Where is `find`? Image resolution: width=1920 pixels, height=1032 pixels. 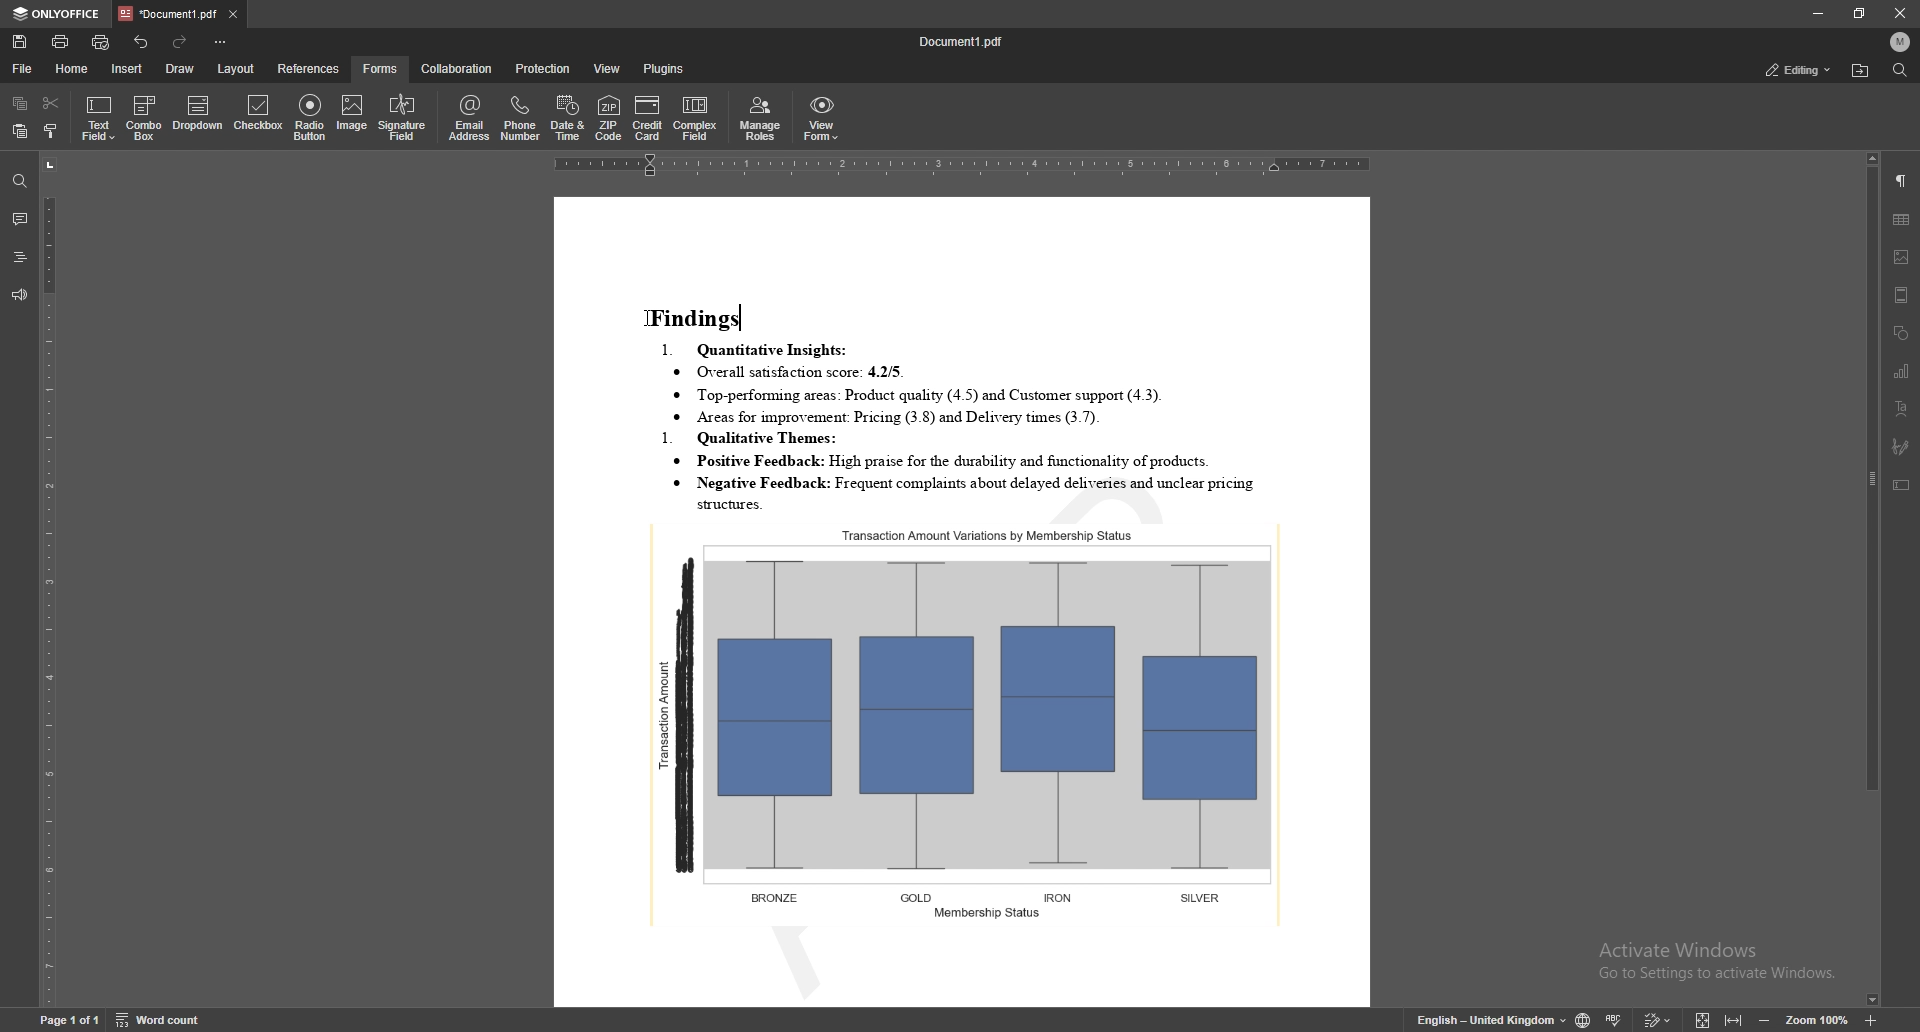 find is located at coordinates (18, 182).